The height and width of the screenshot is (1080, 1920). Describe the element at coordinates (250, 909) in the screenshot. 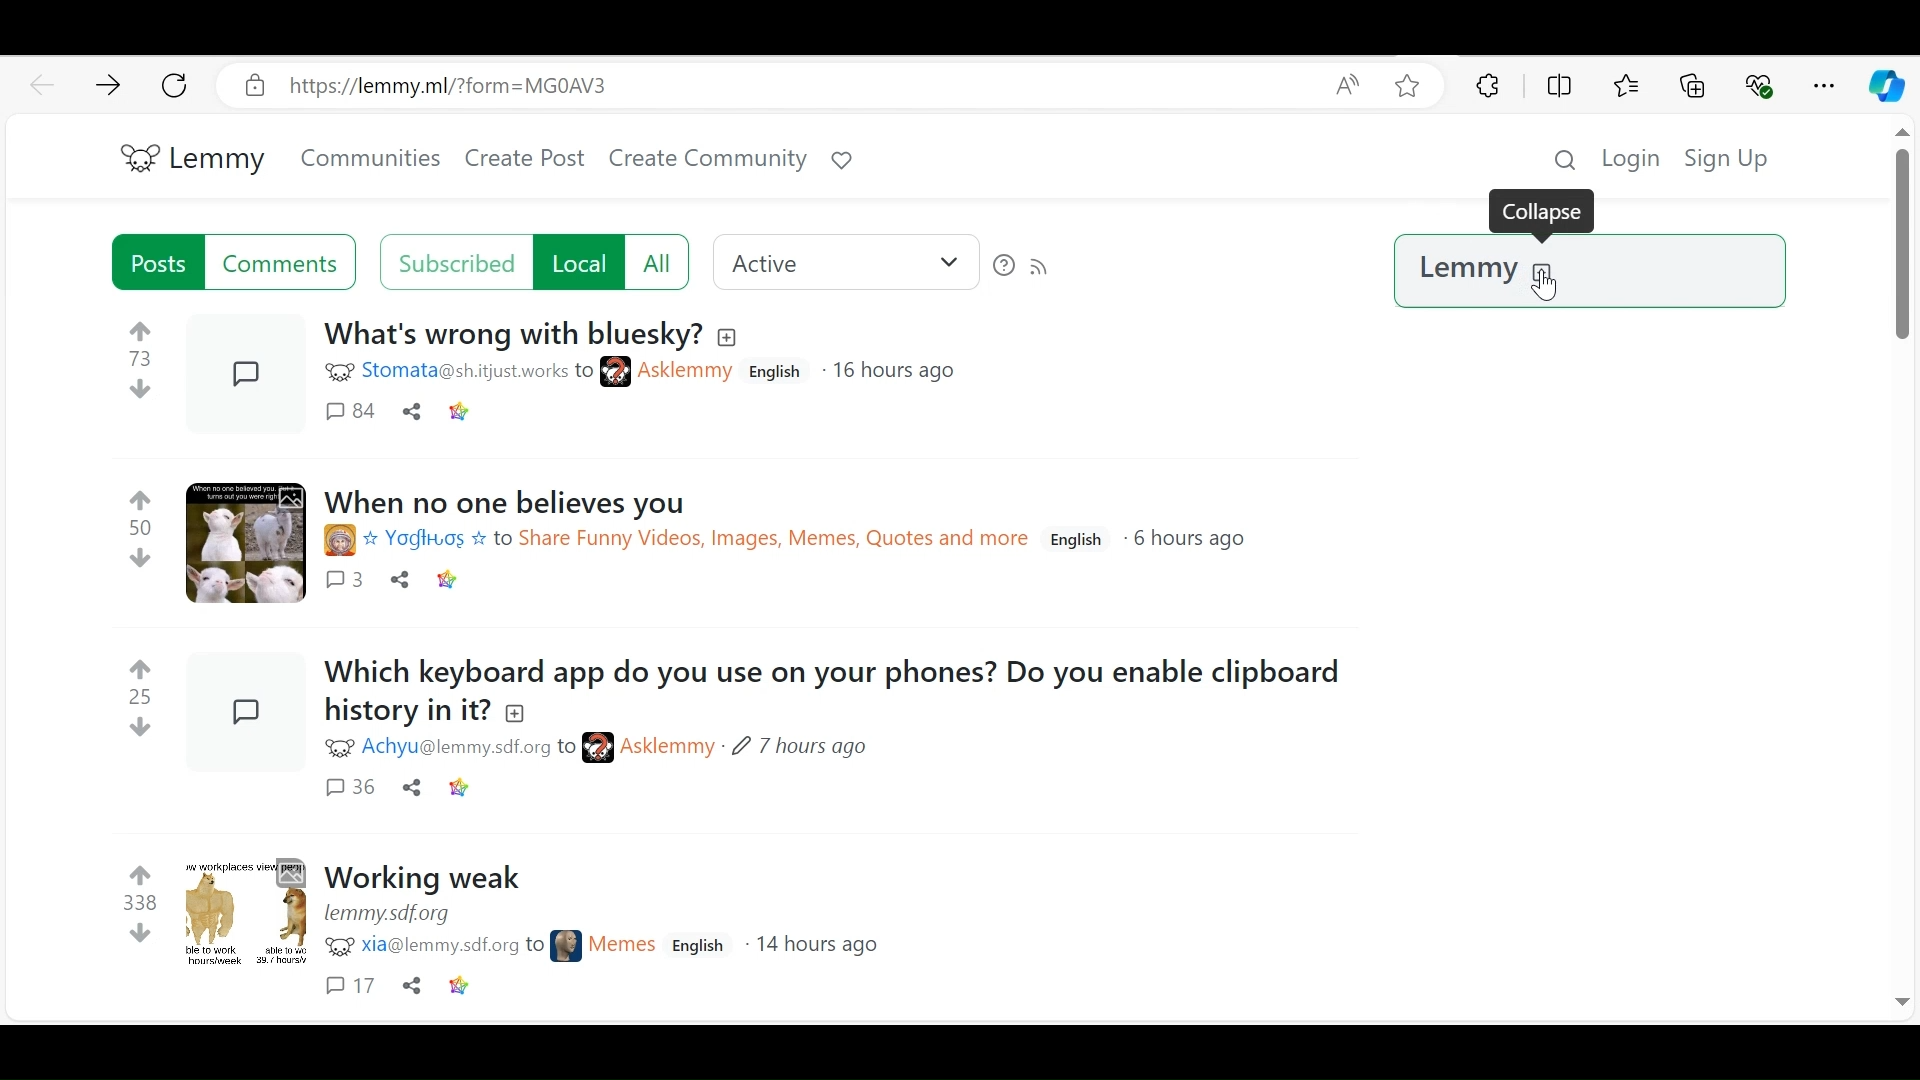

I see `Posts` at that location.